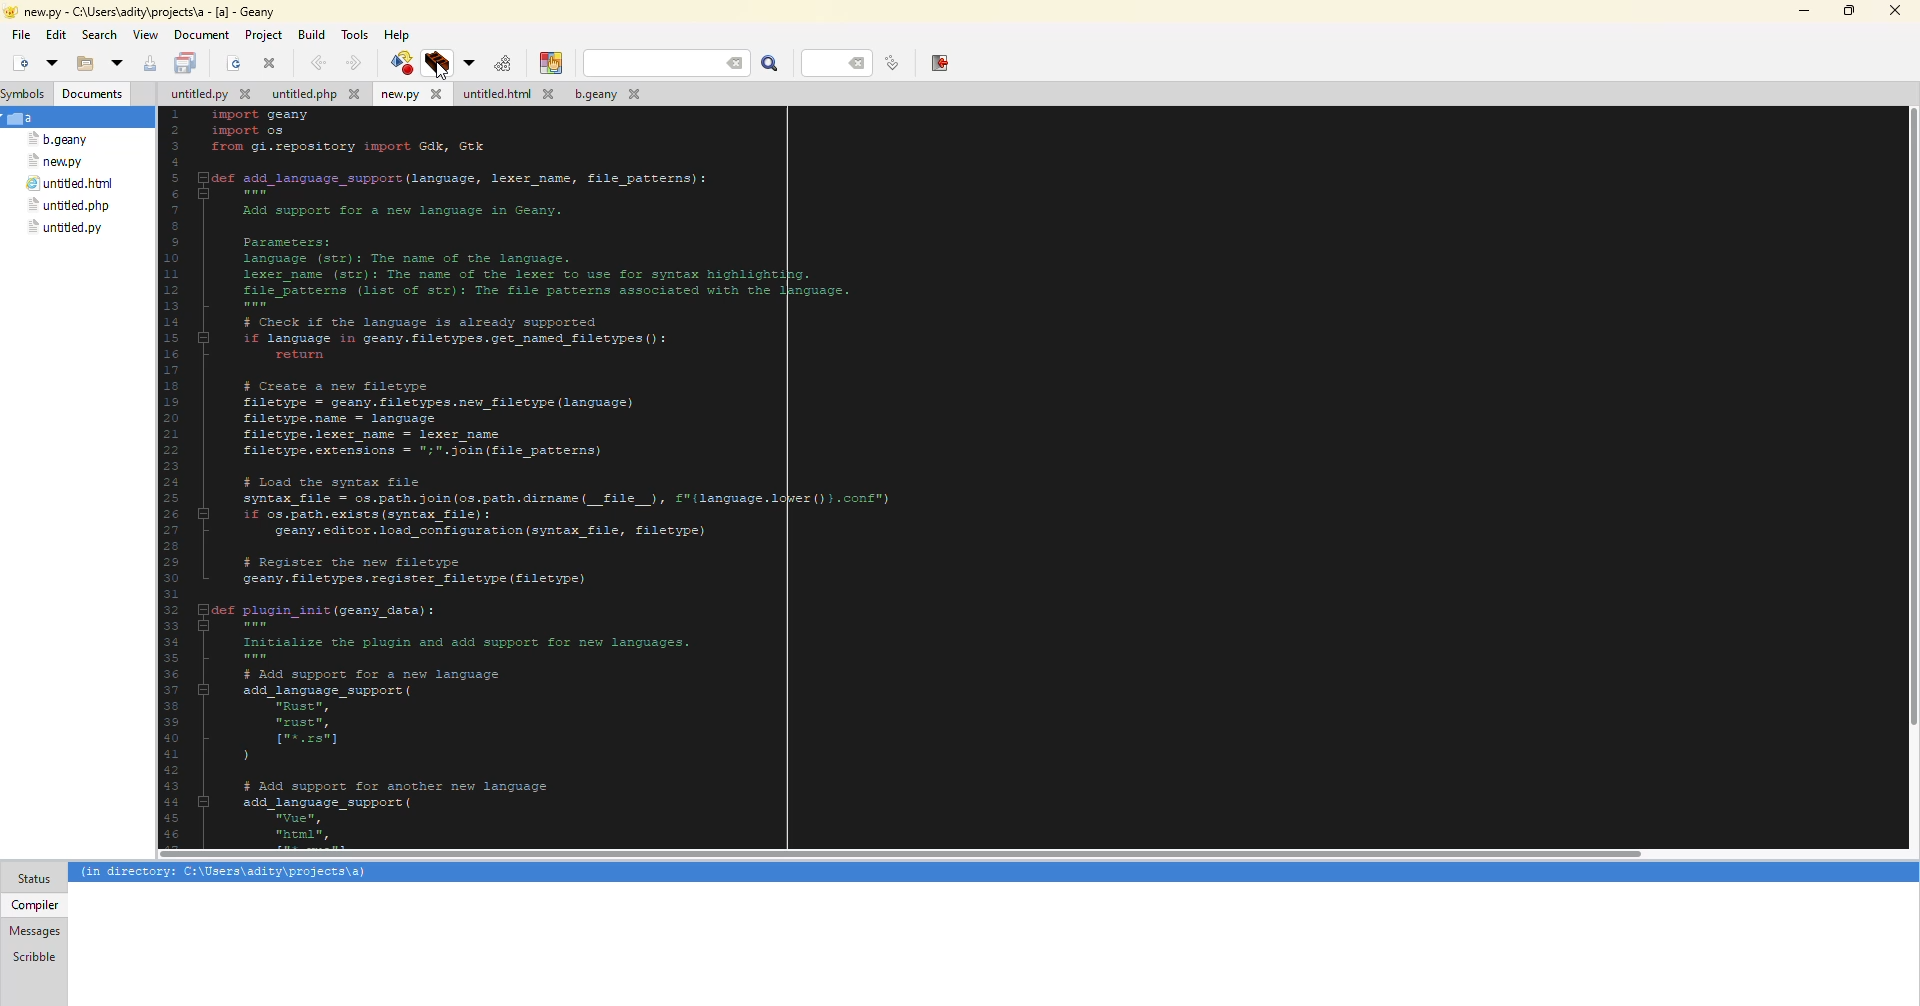 The width and height of the screenshot is (1920, 1006). Describe the element at coordinates (602, 95) in the screenshot. I see `file` at that location.